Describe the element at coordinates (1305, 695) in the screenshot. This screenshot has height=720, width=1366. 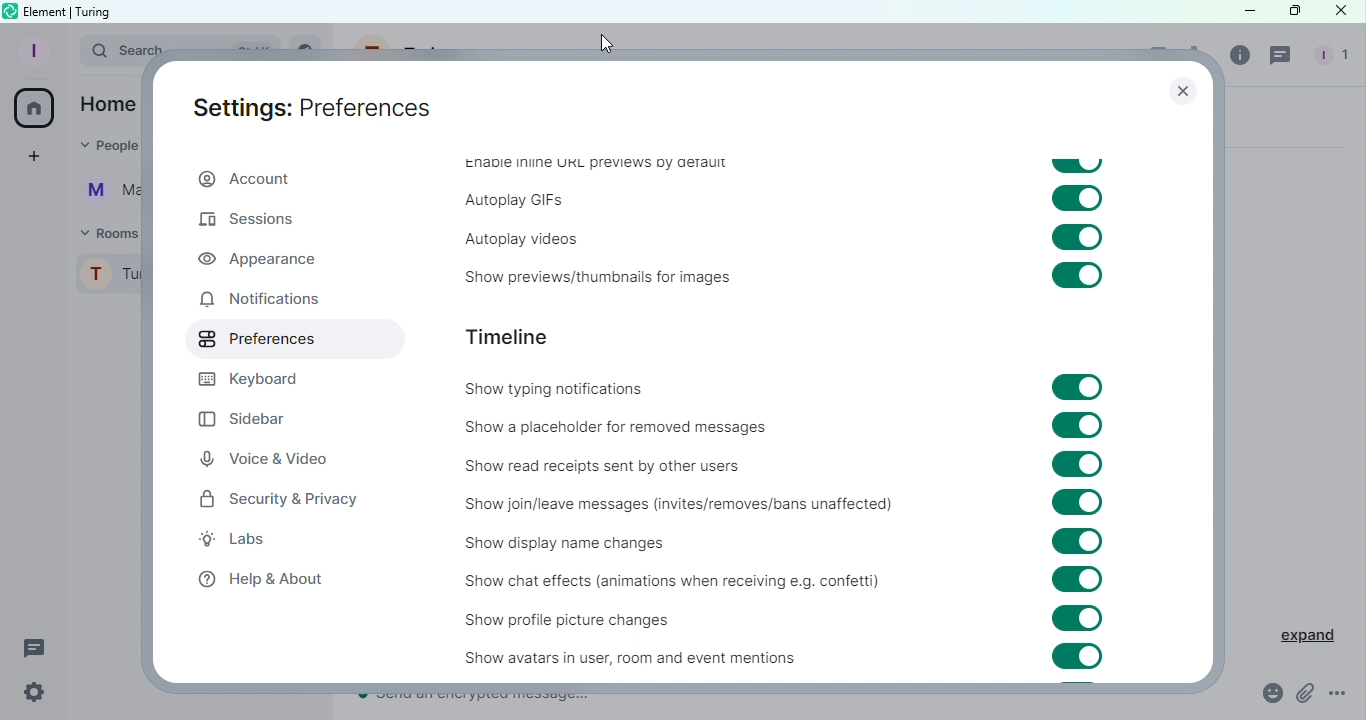
I see `Attachment` at that location.